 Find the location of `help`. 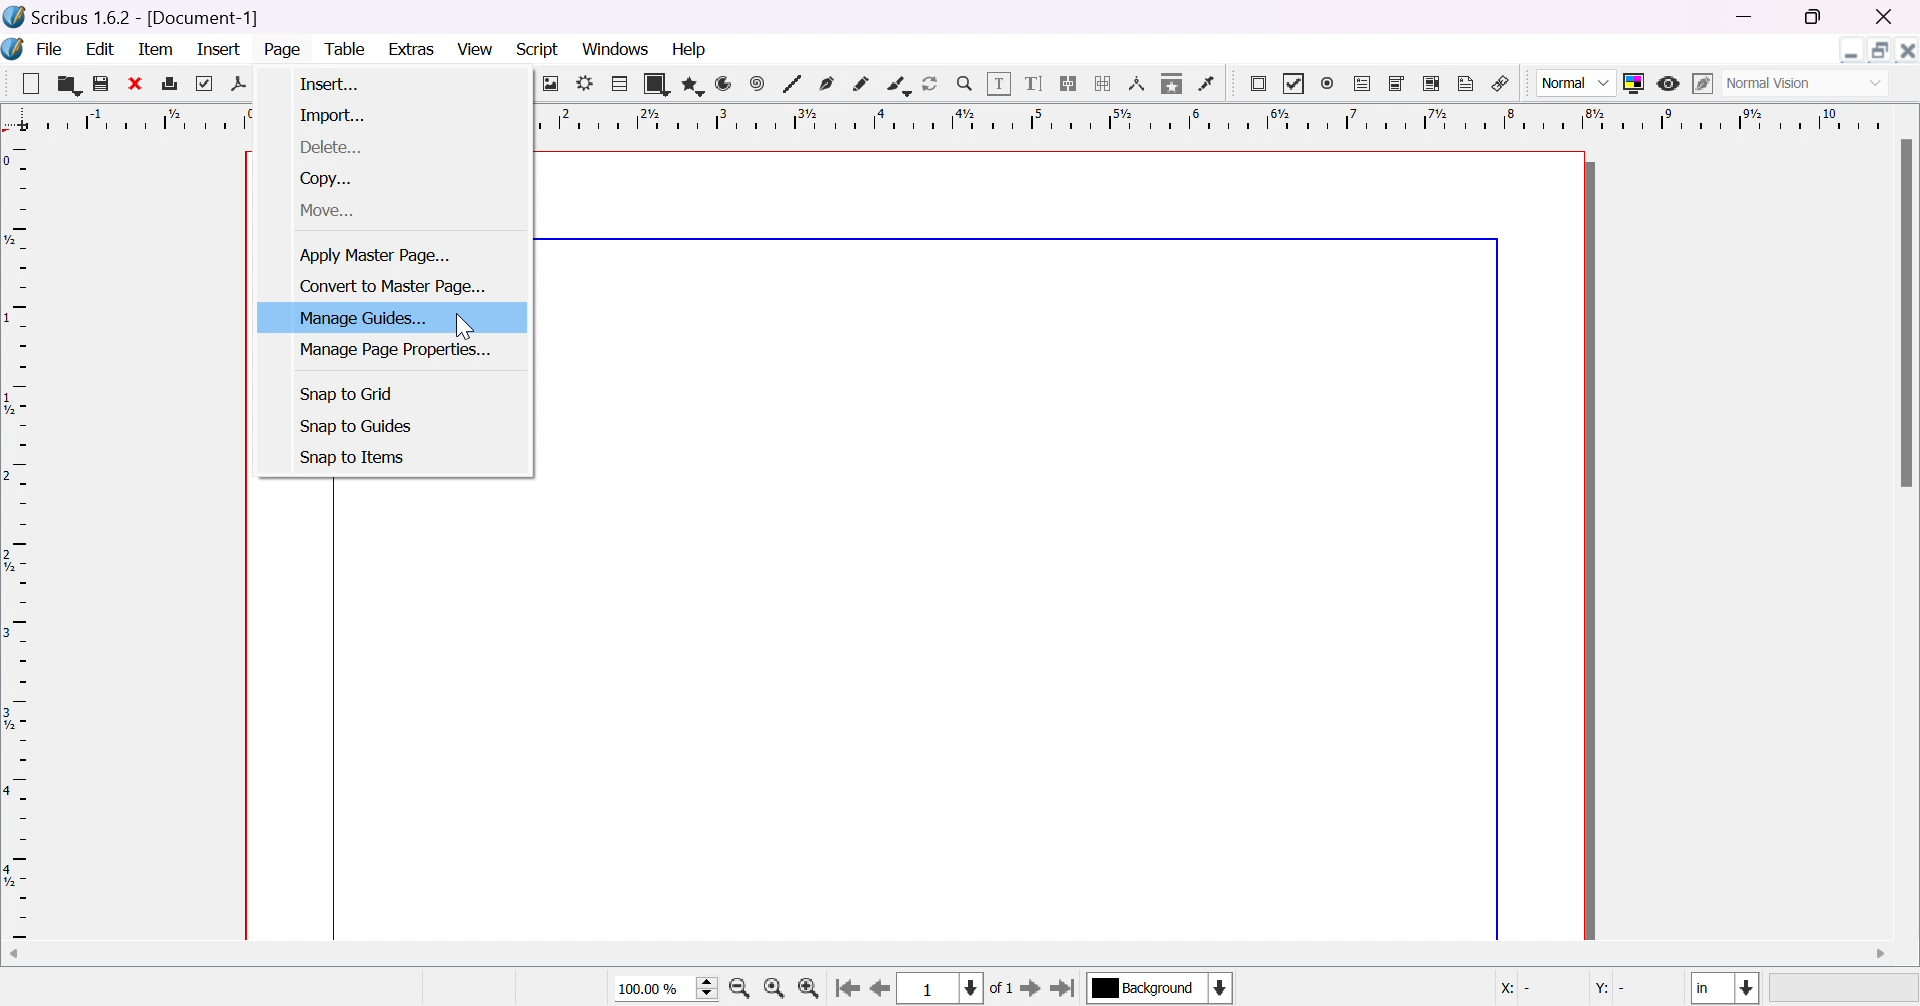

help is located at coordinates (697, 51).